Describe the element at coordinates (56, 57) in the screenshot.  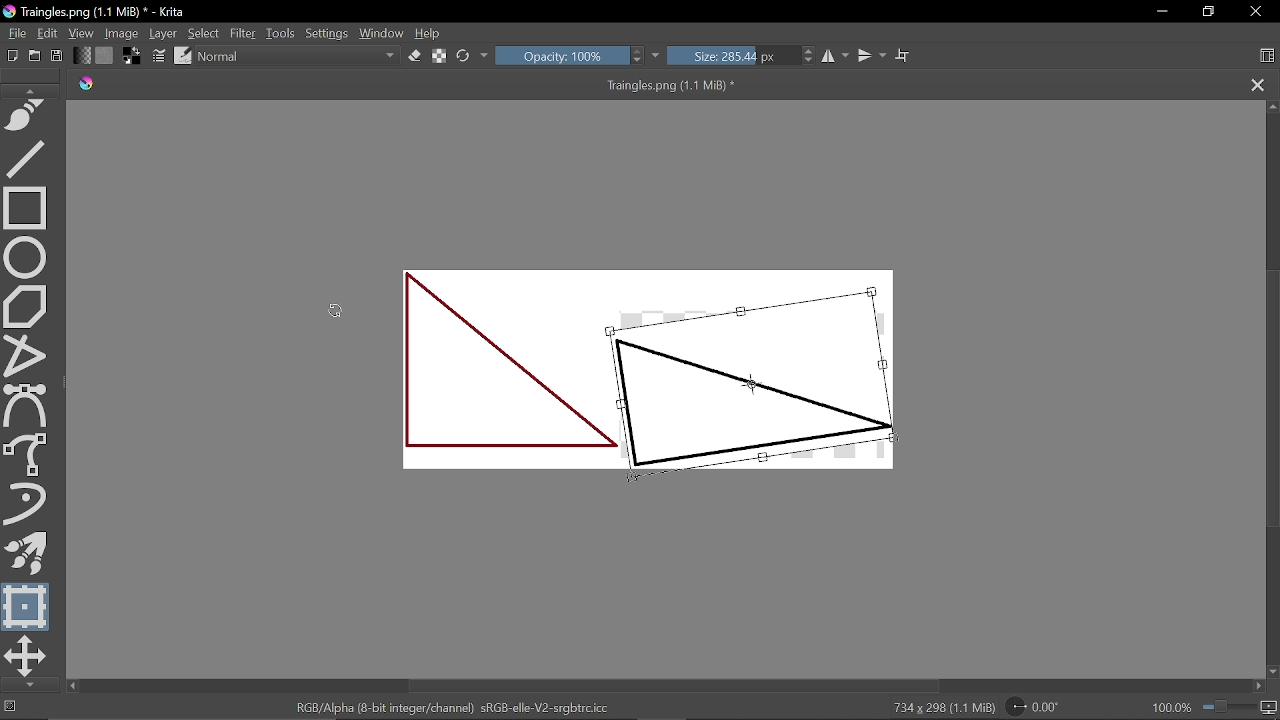
I see `Save` at that location.